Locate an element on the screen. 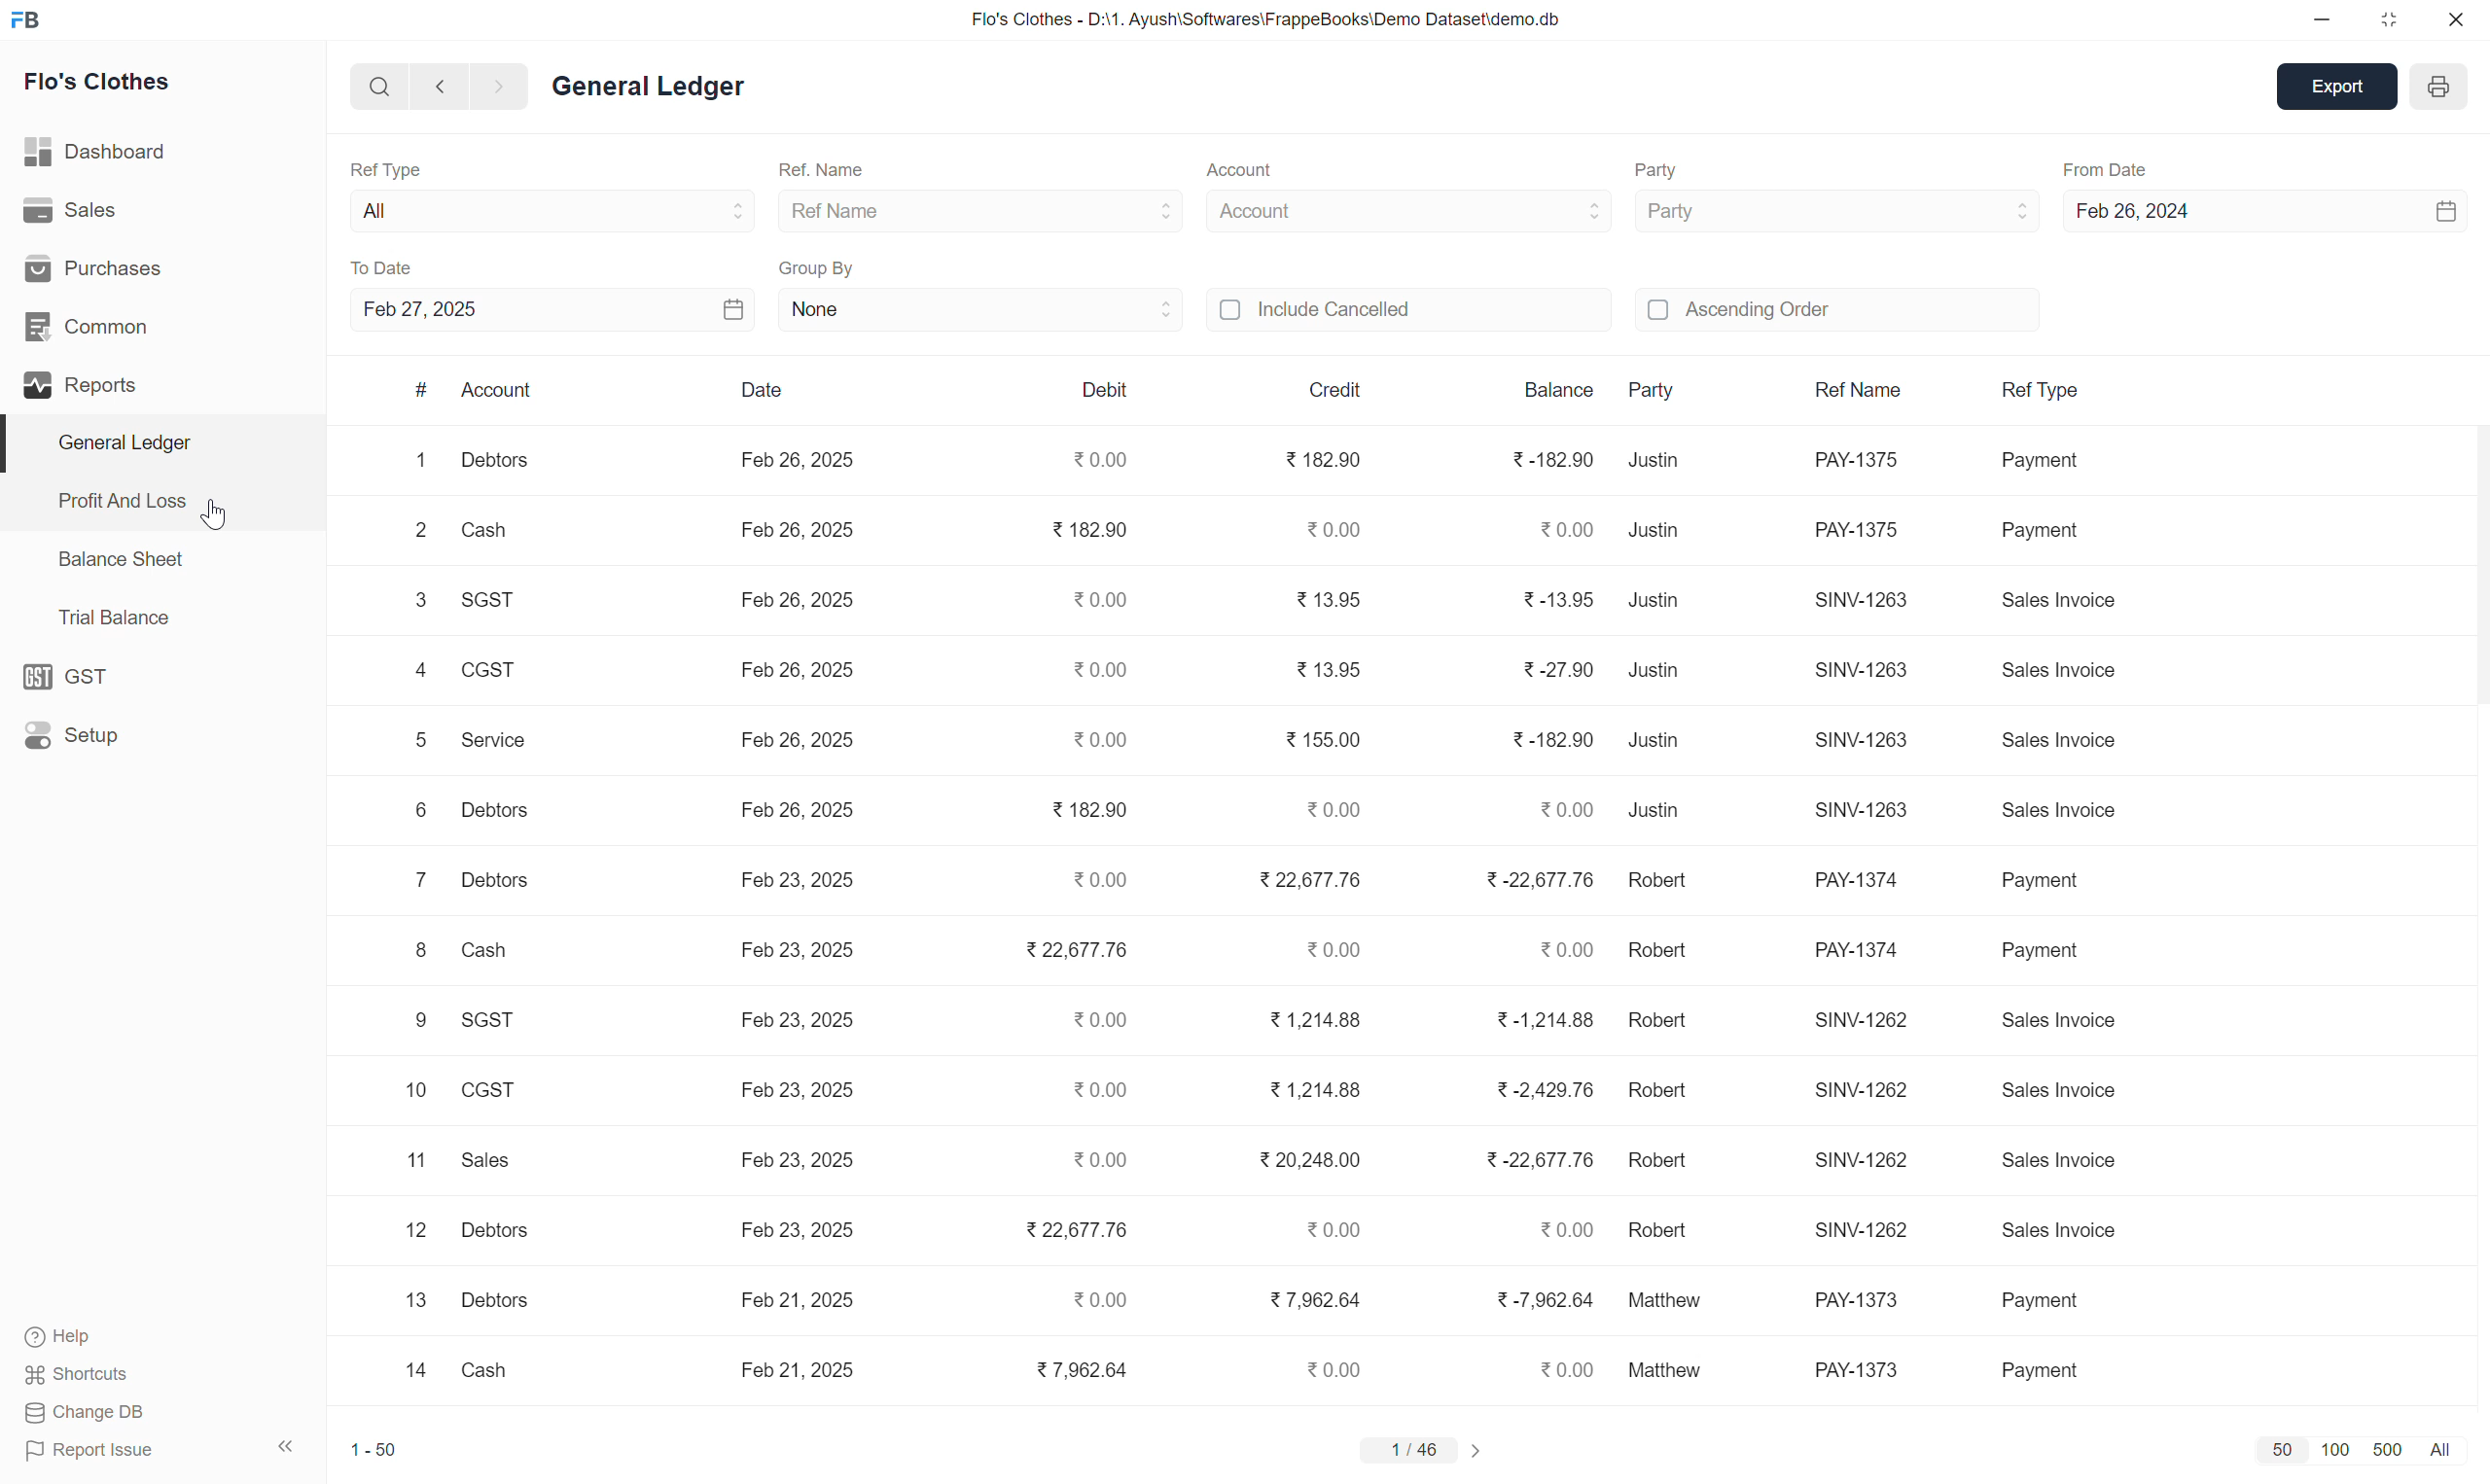  Justin is located at coordinates (1659, 742).